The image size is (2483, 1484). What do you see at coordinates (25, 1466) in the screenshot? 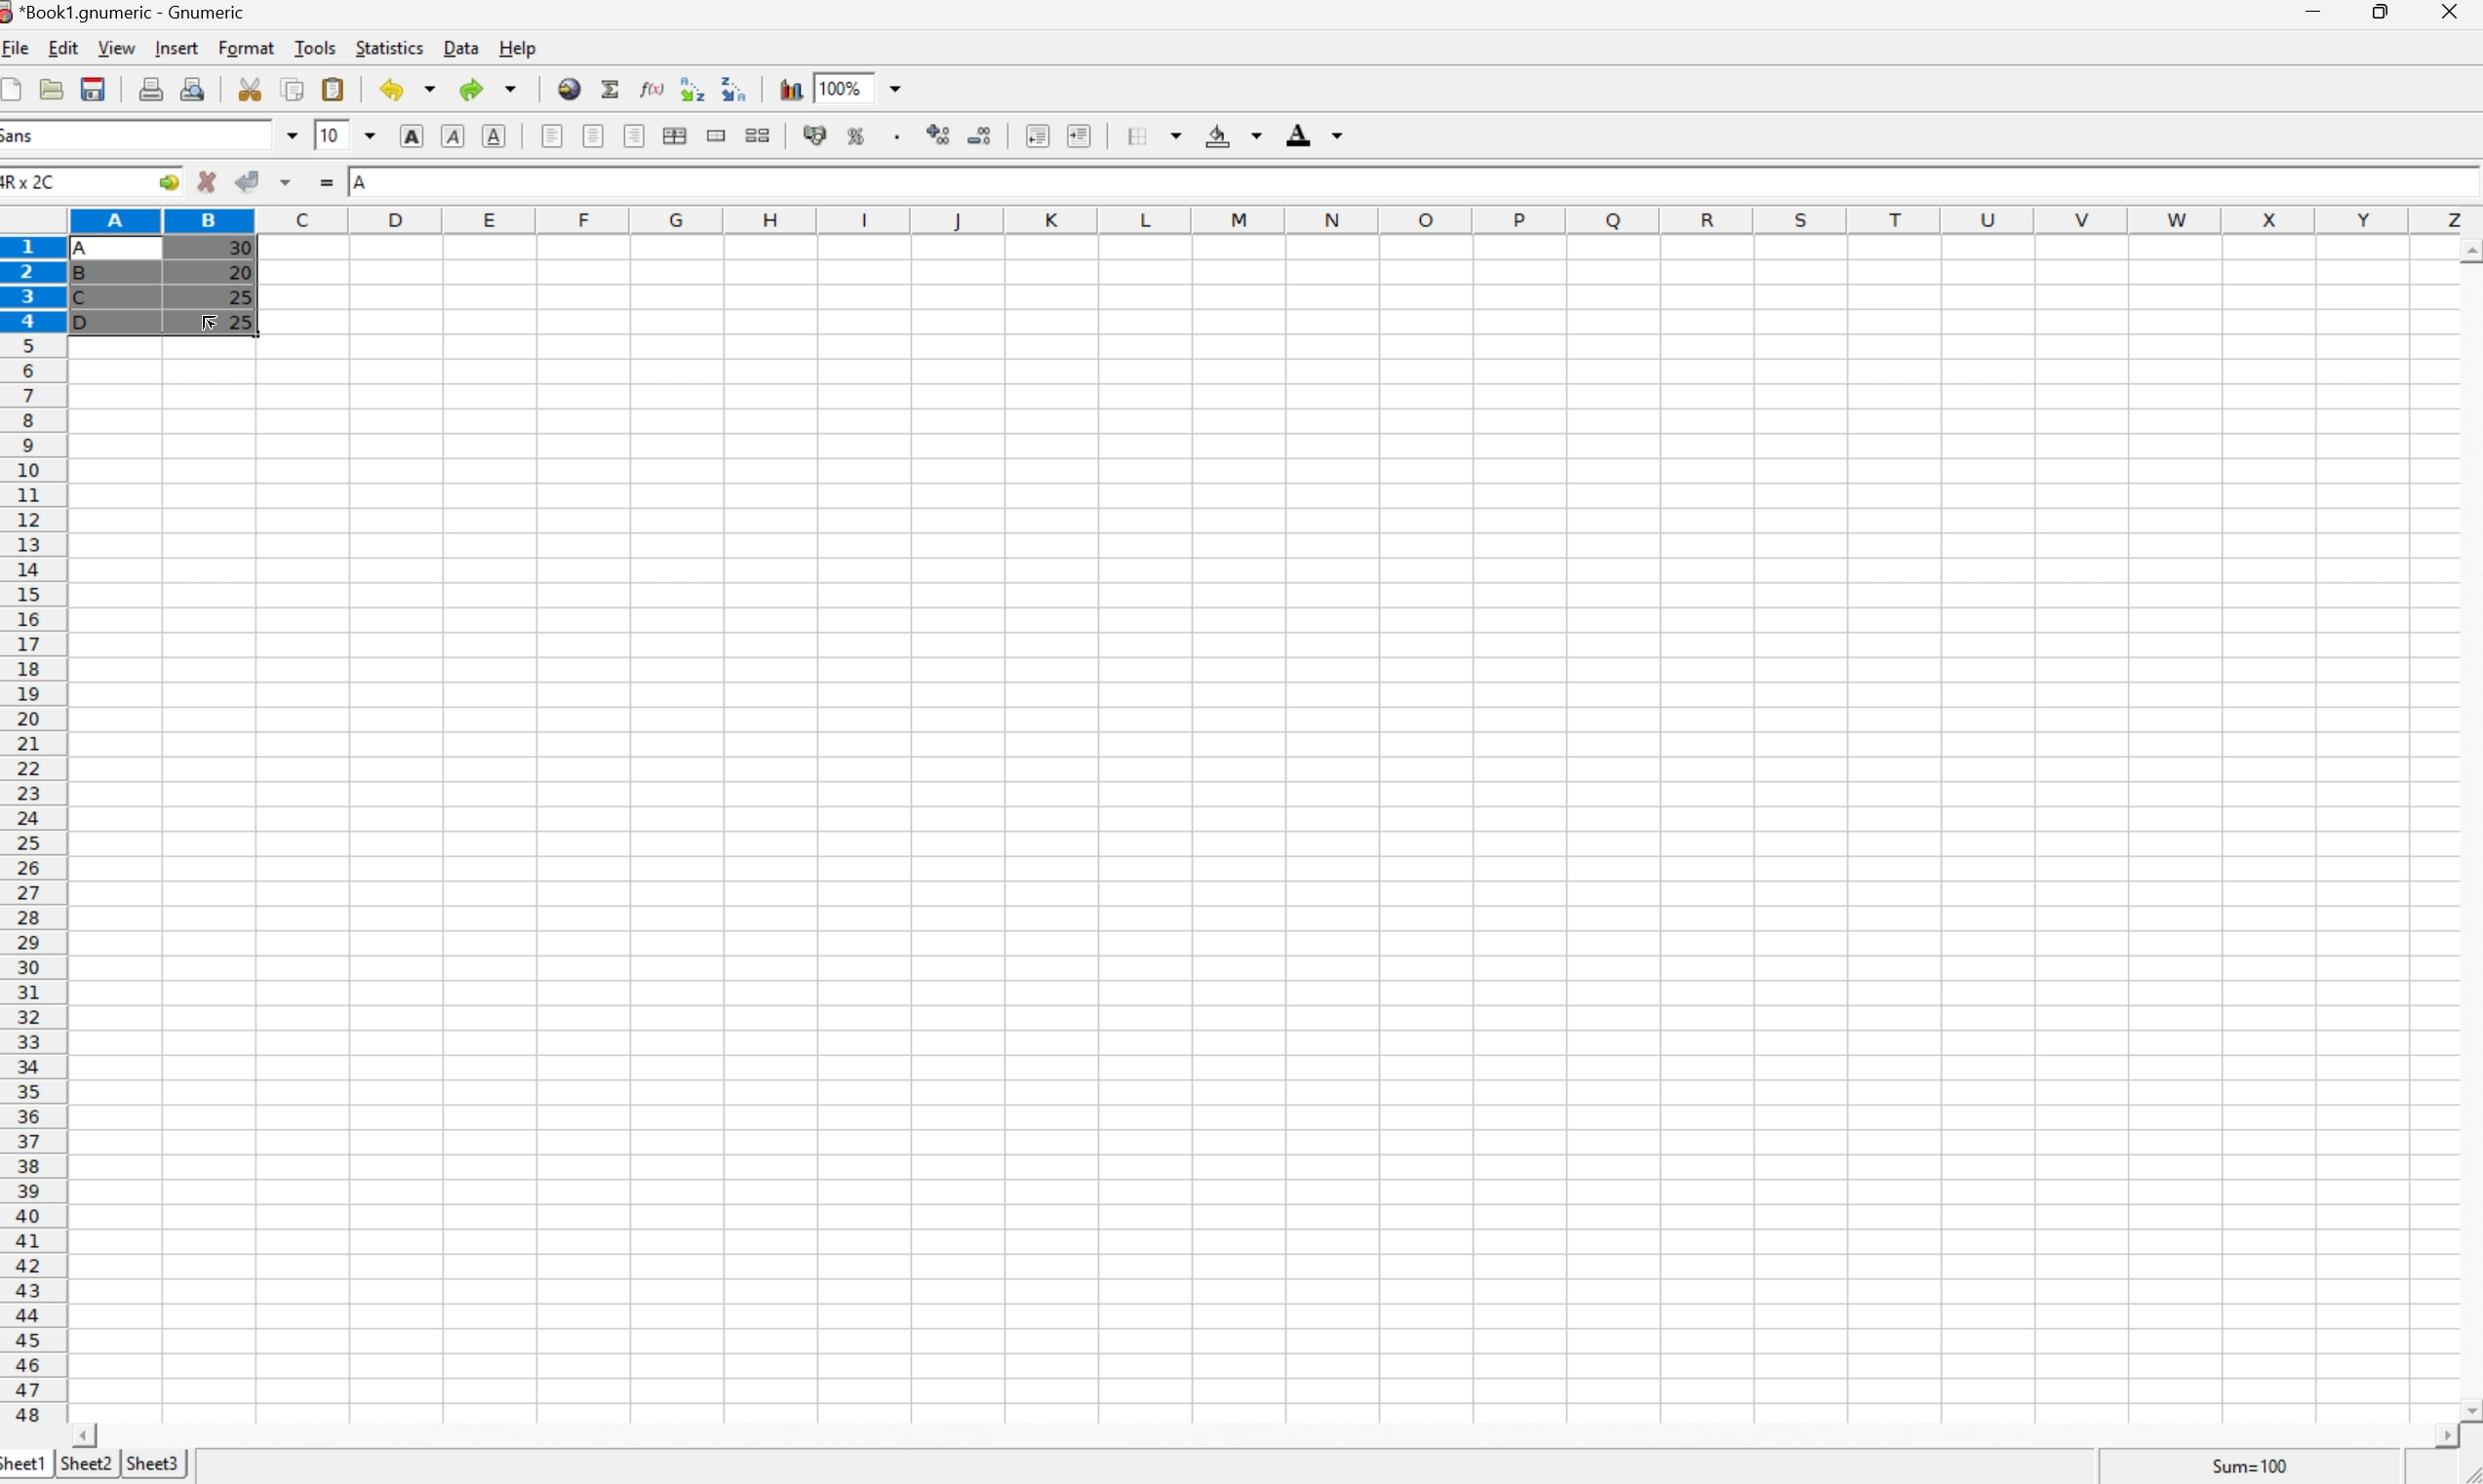
I see `Sheet1` at bounding box center [25, 1466].